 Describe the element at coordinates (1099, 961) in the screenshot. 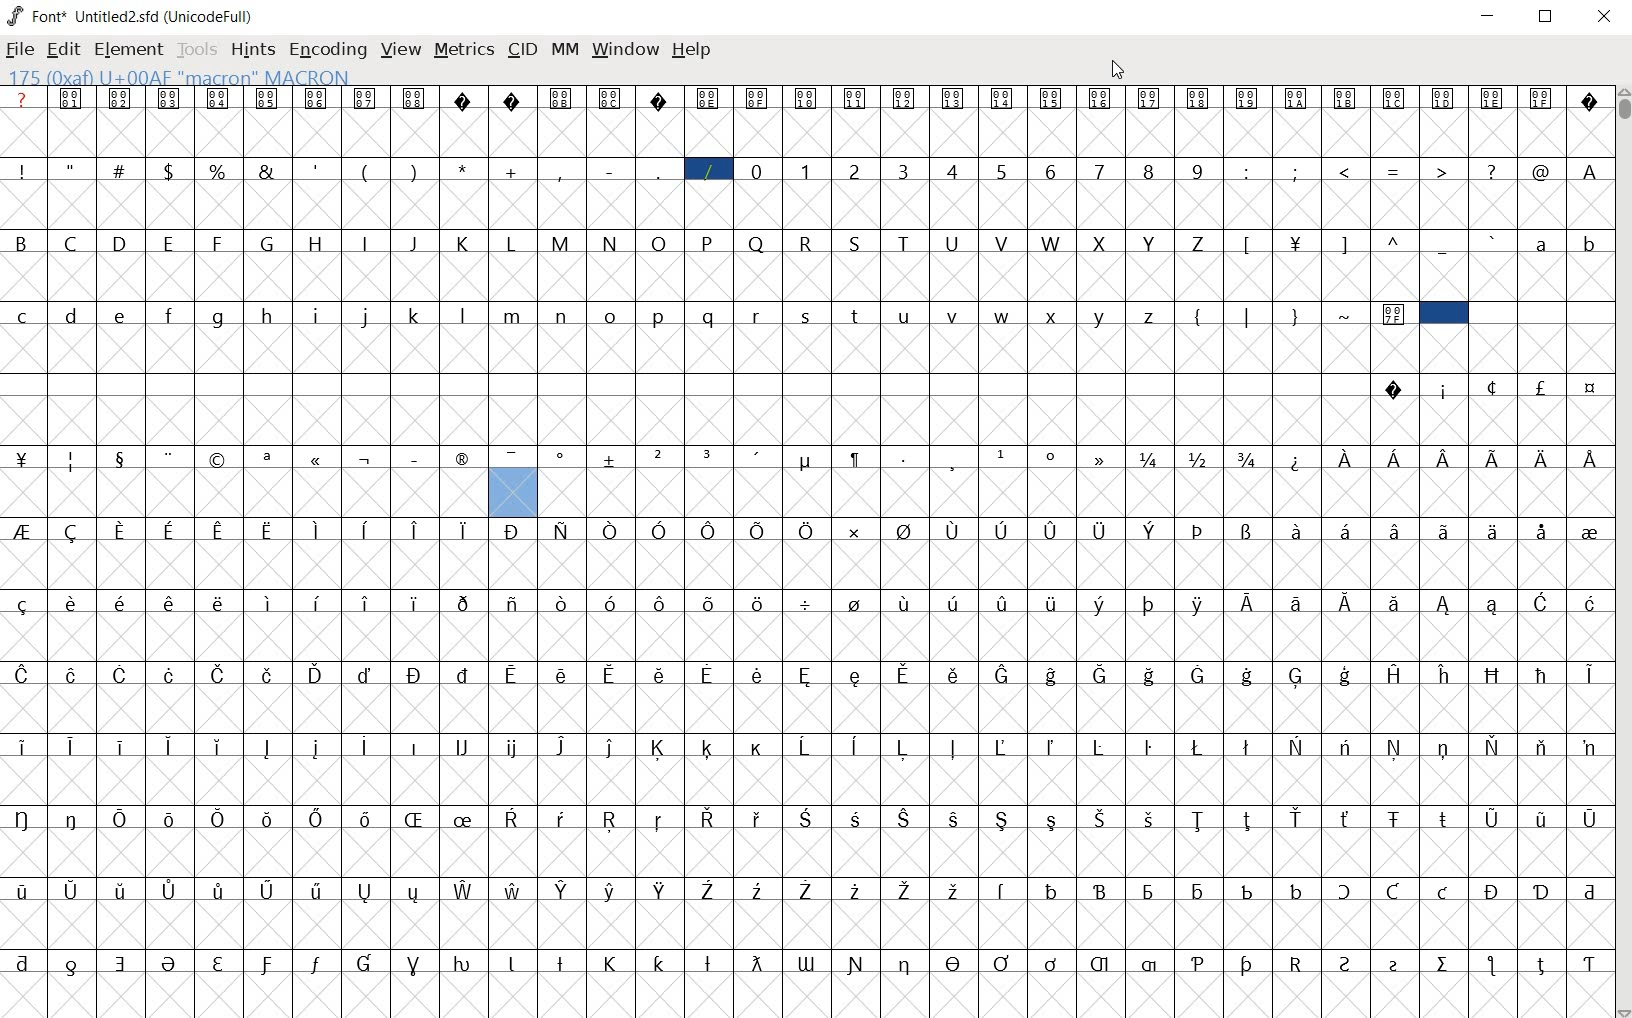

I see `Symbol` at that location.